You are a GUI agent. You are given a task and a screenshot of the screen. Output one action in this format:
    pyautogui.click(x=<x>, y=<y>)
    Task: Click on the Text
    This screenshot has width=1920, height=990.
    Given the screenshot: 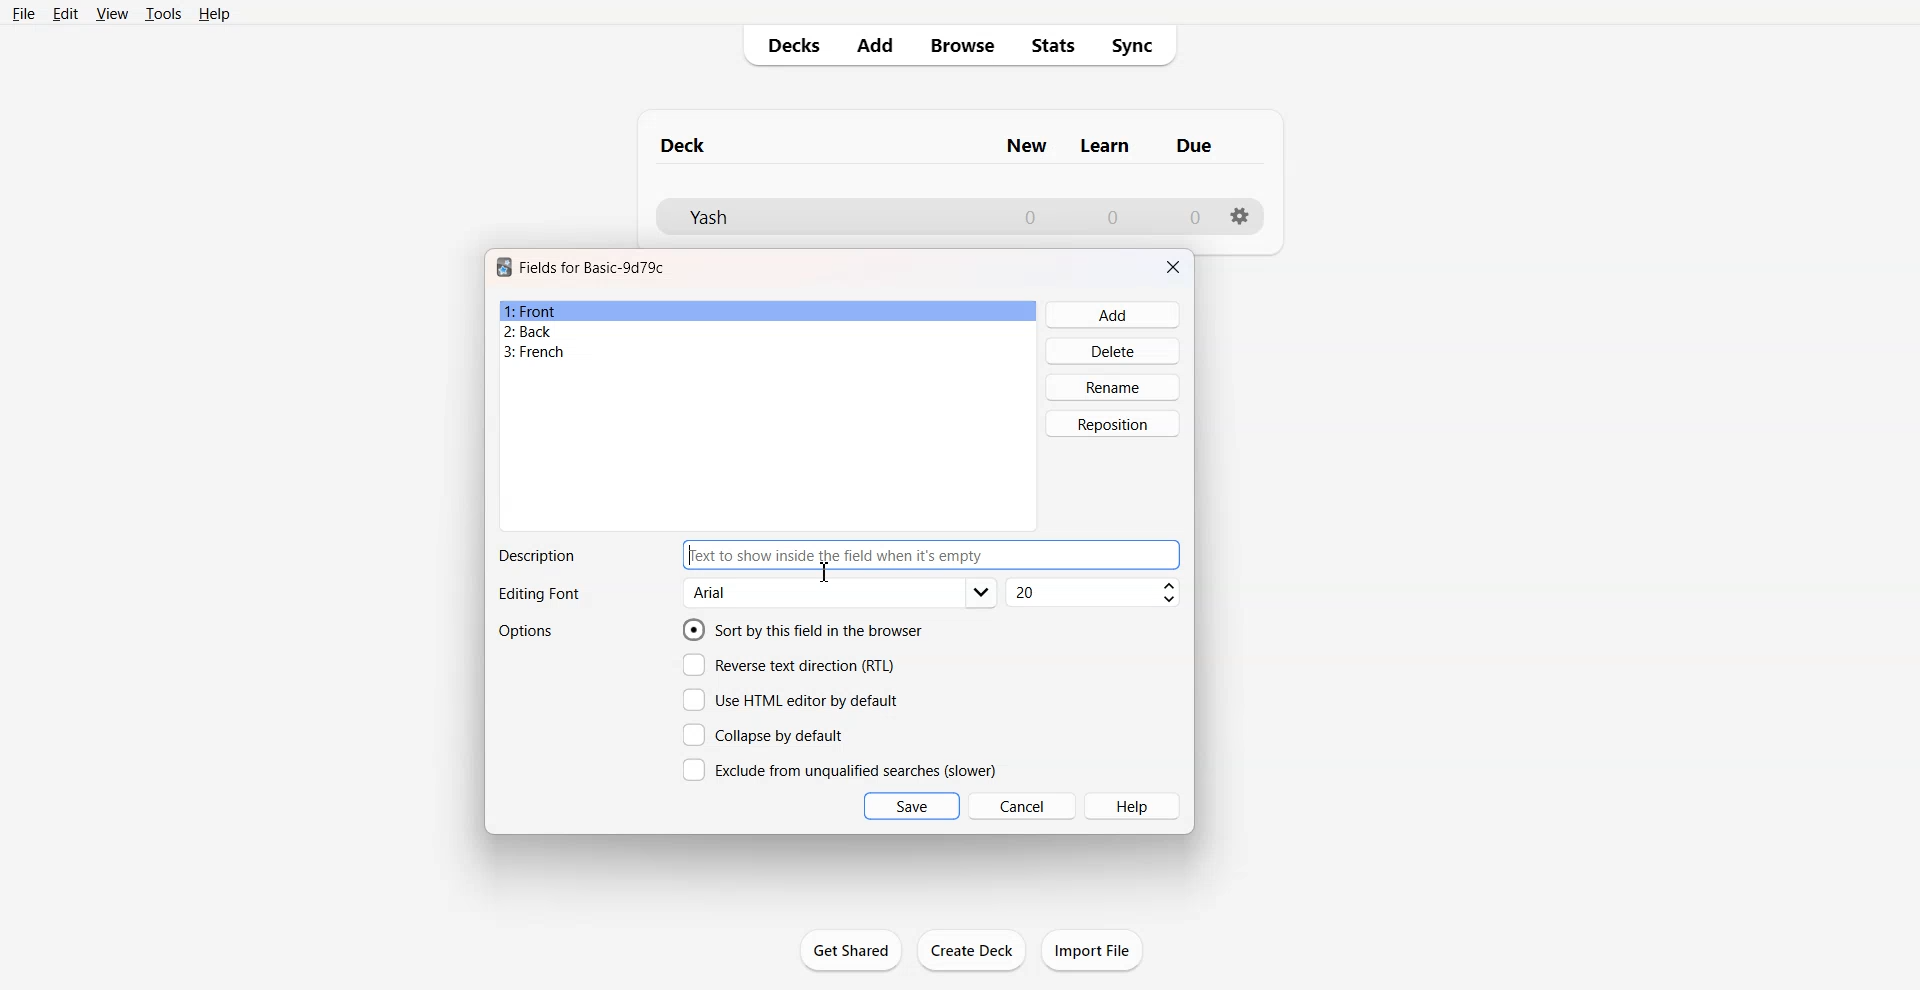 What is the action you would take?
    pyautogui.click(x=536, y=556)
    